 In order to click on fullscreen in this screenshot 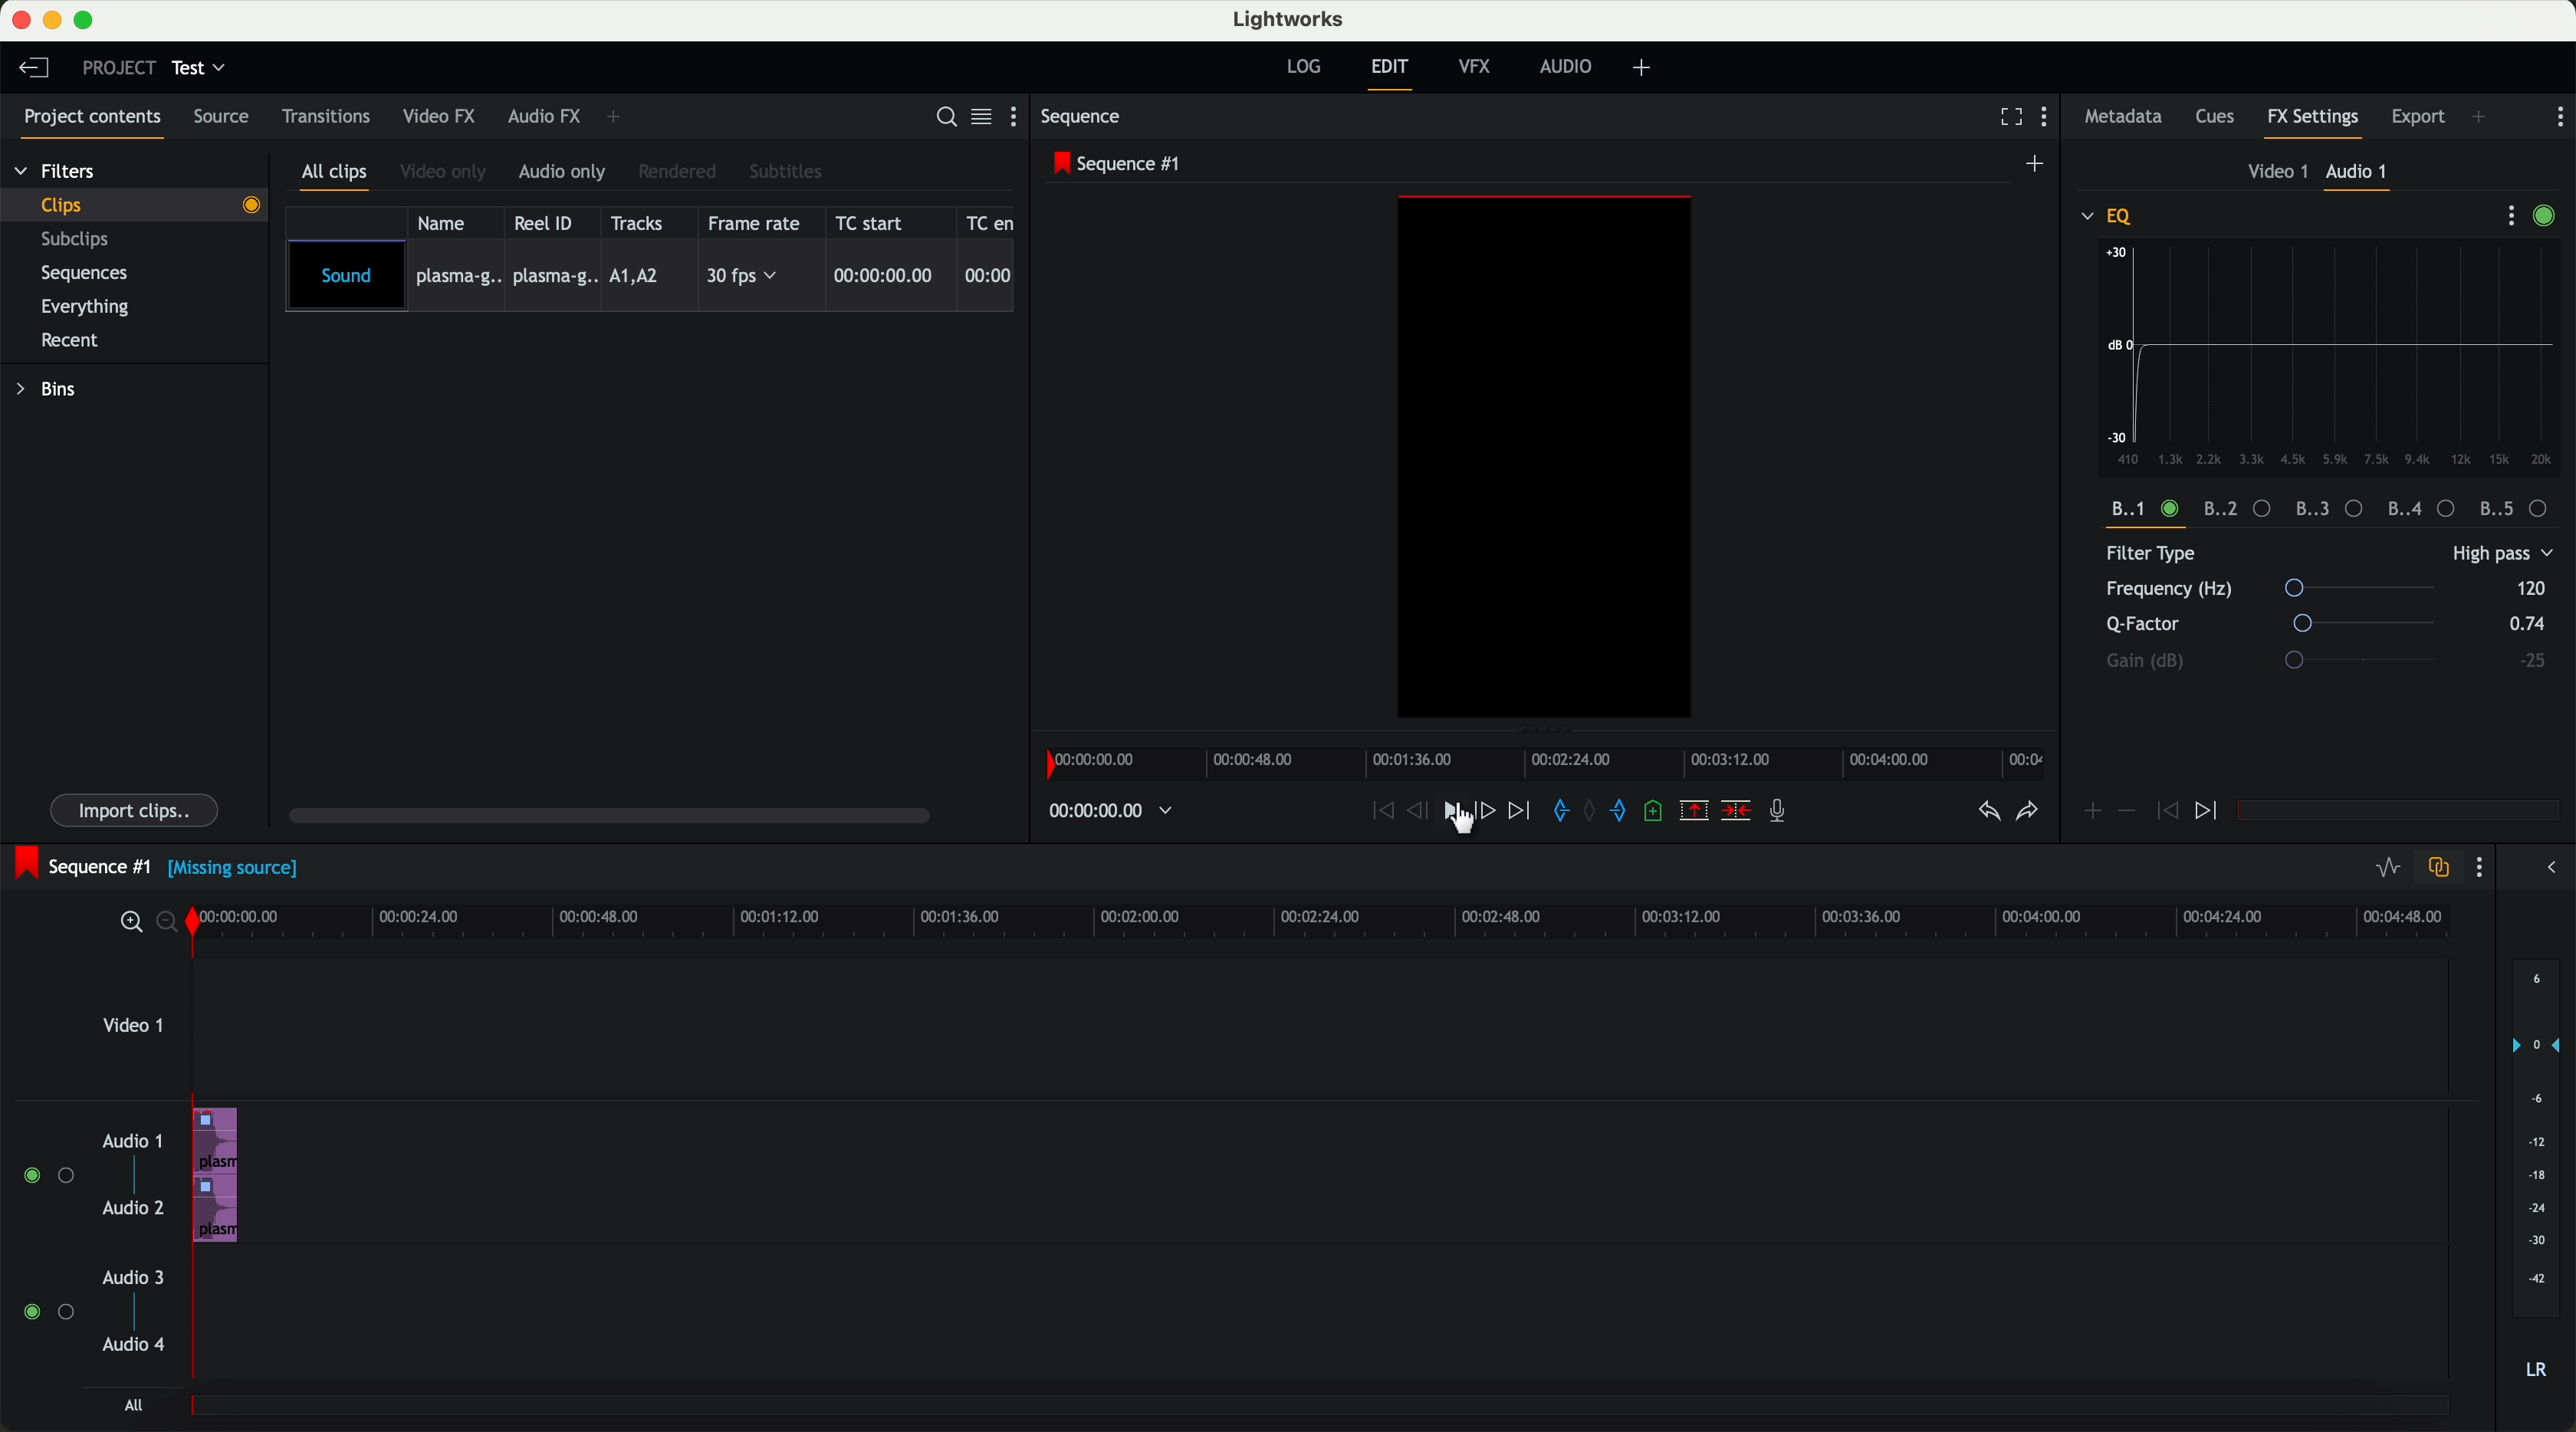, I will do `click(2007, 118)`.